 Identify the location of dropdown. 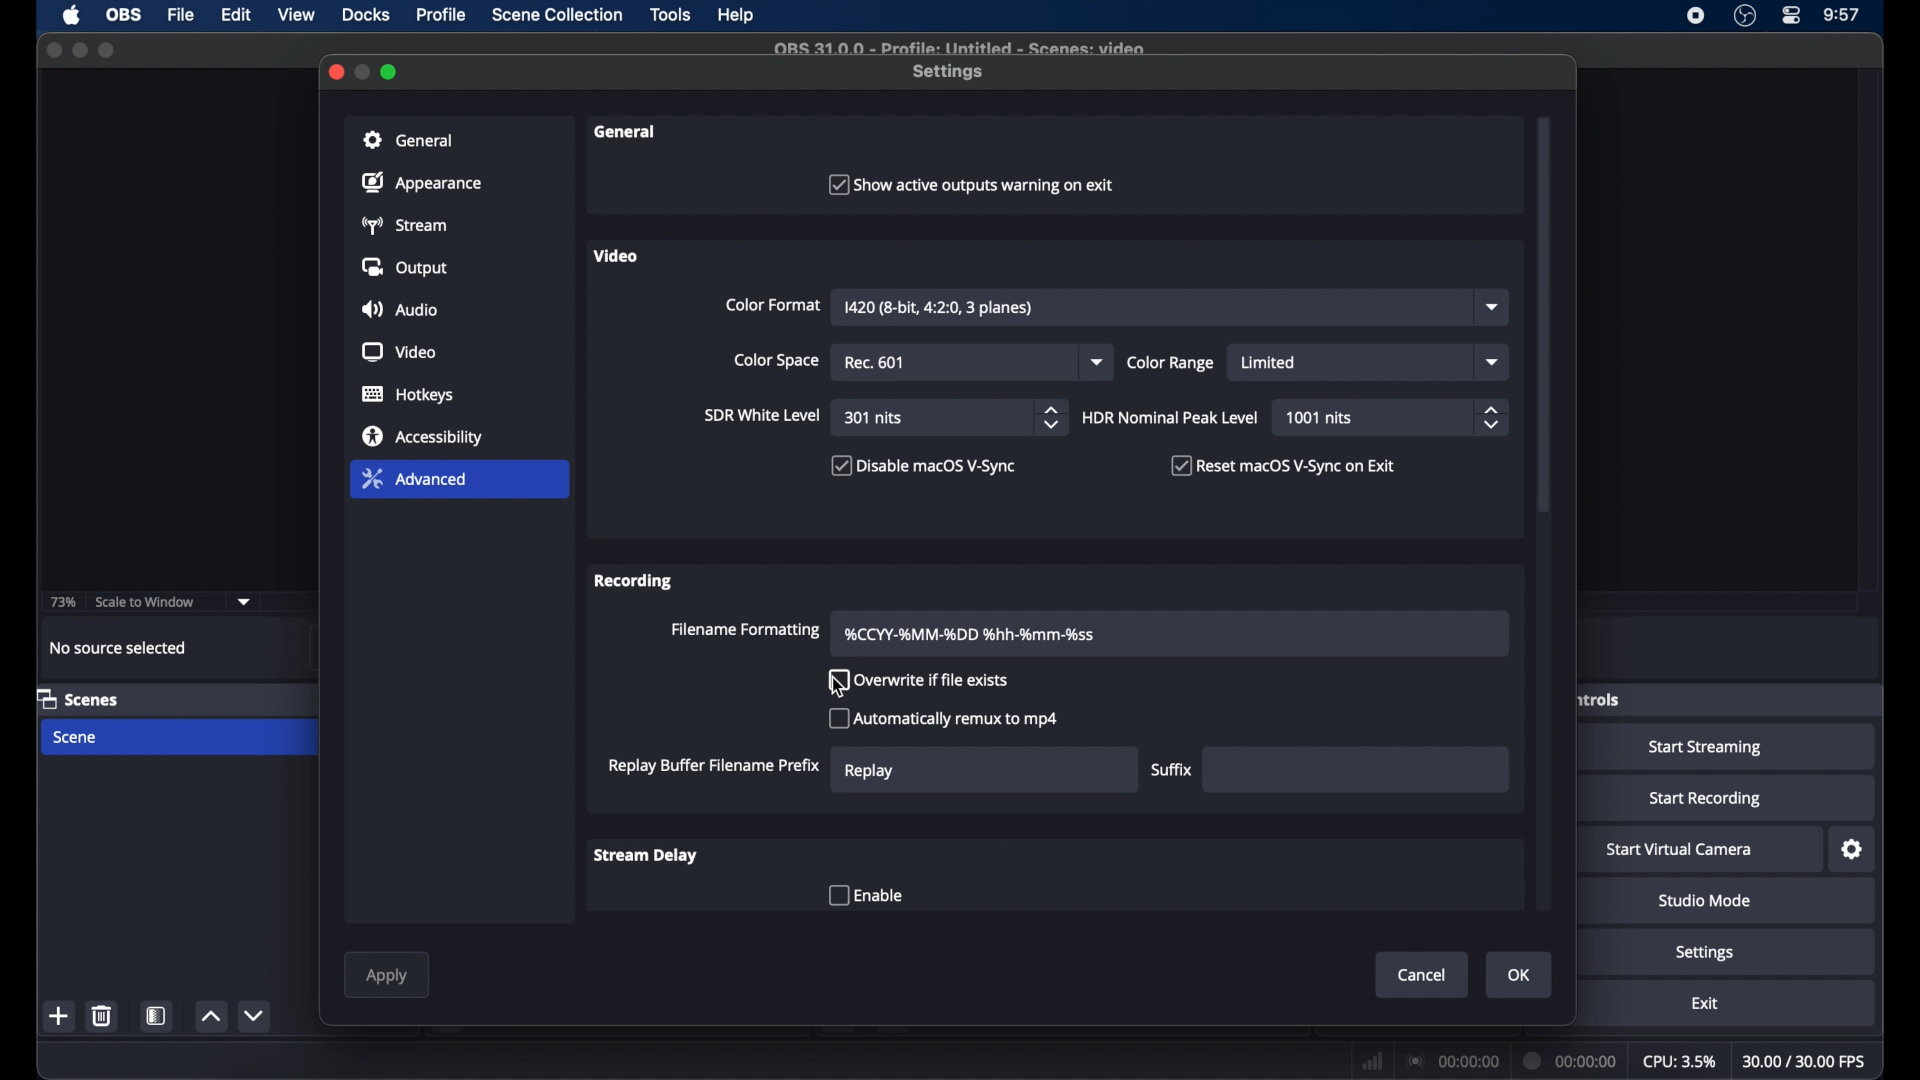
(1493, 362).